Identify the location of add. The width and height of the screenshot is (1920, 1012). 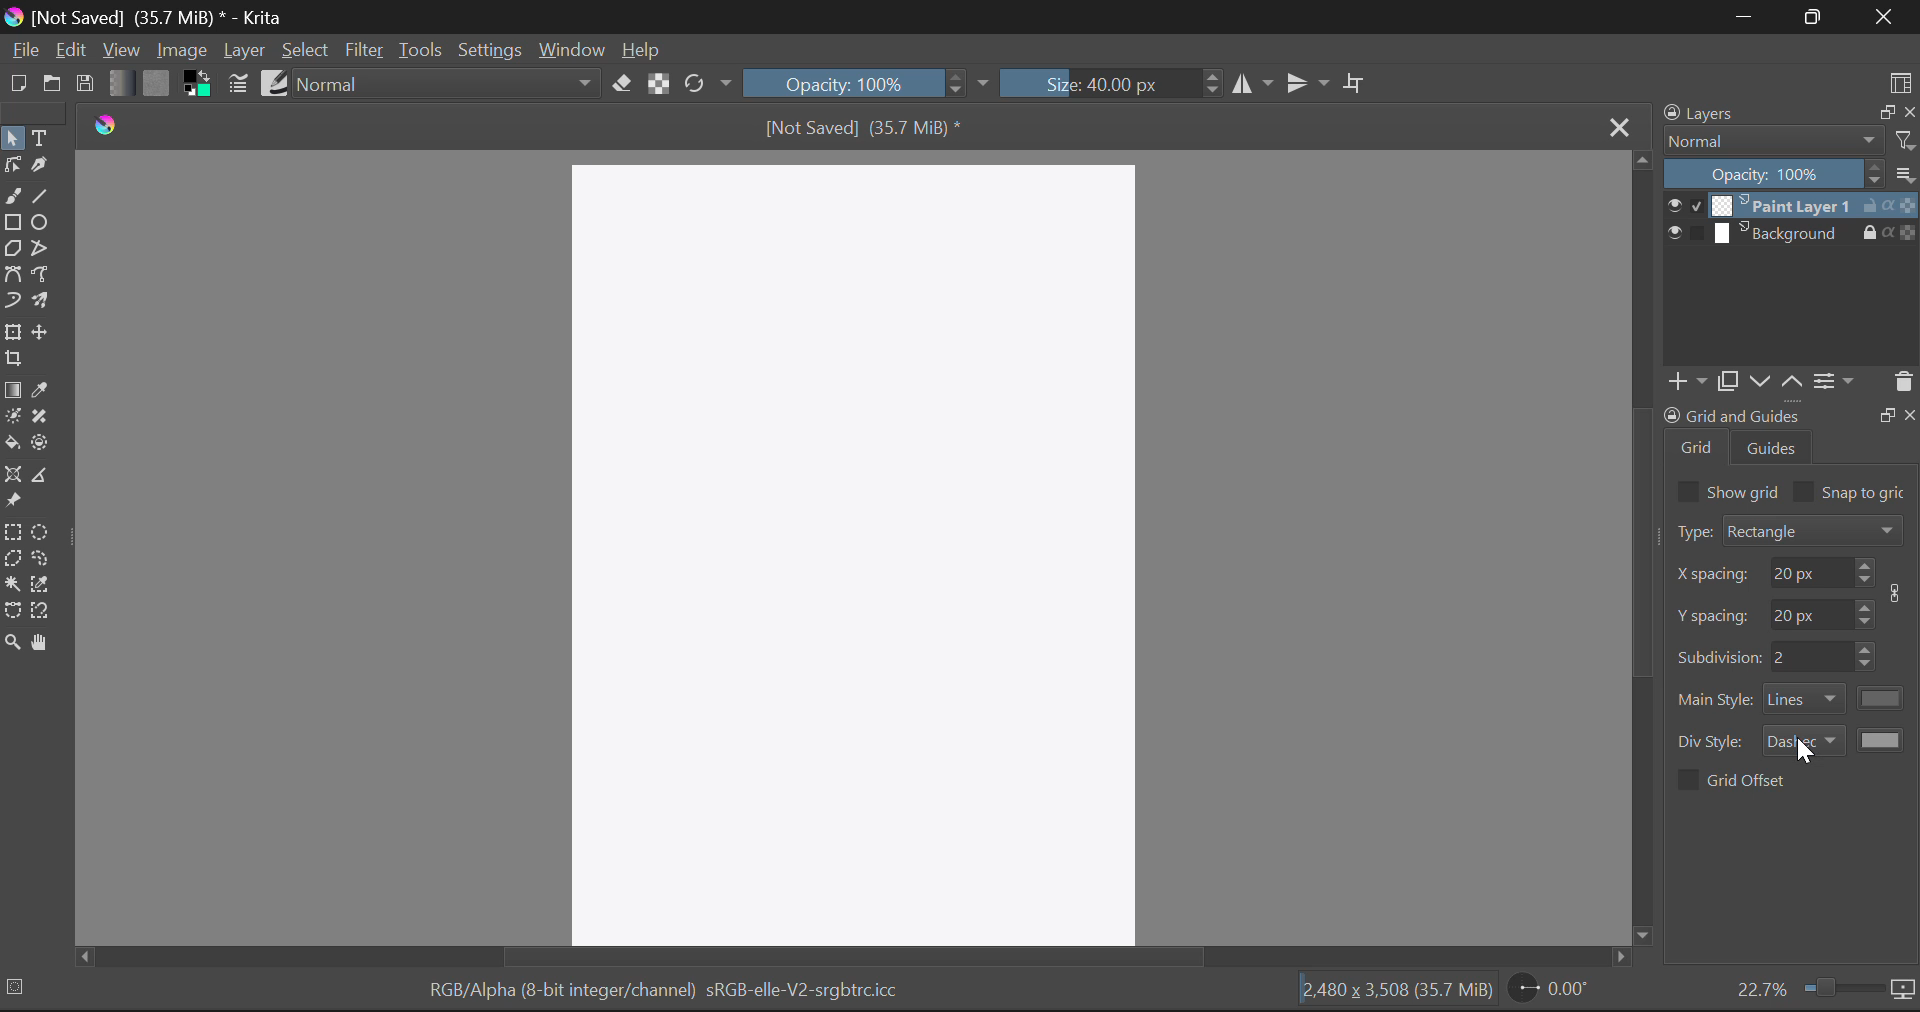
(1684, 382).